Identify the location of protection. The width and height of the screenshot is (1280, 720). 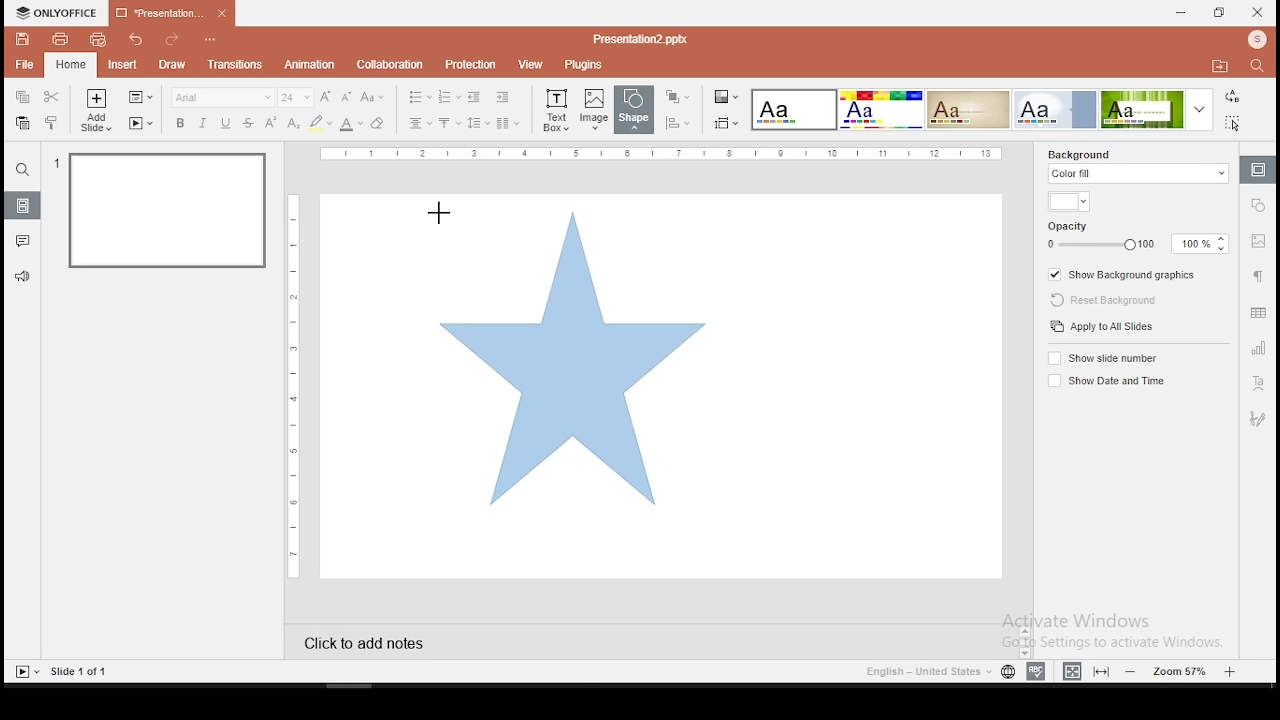
(468, 65).